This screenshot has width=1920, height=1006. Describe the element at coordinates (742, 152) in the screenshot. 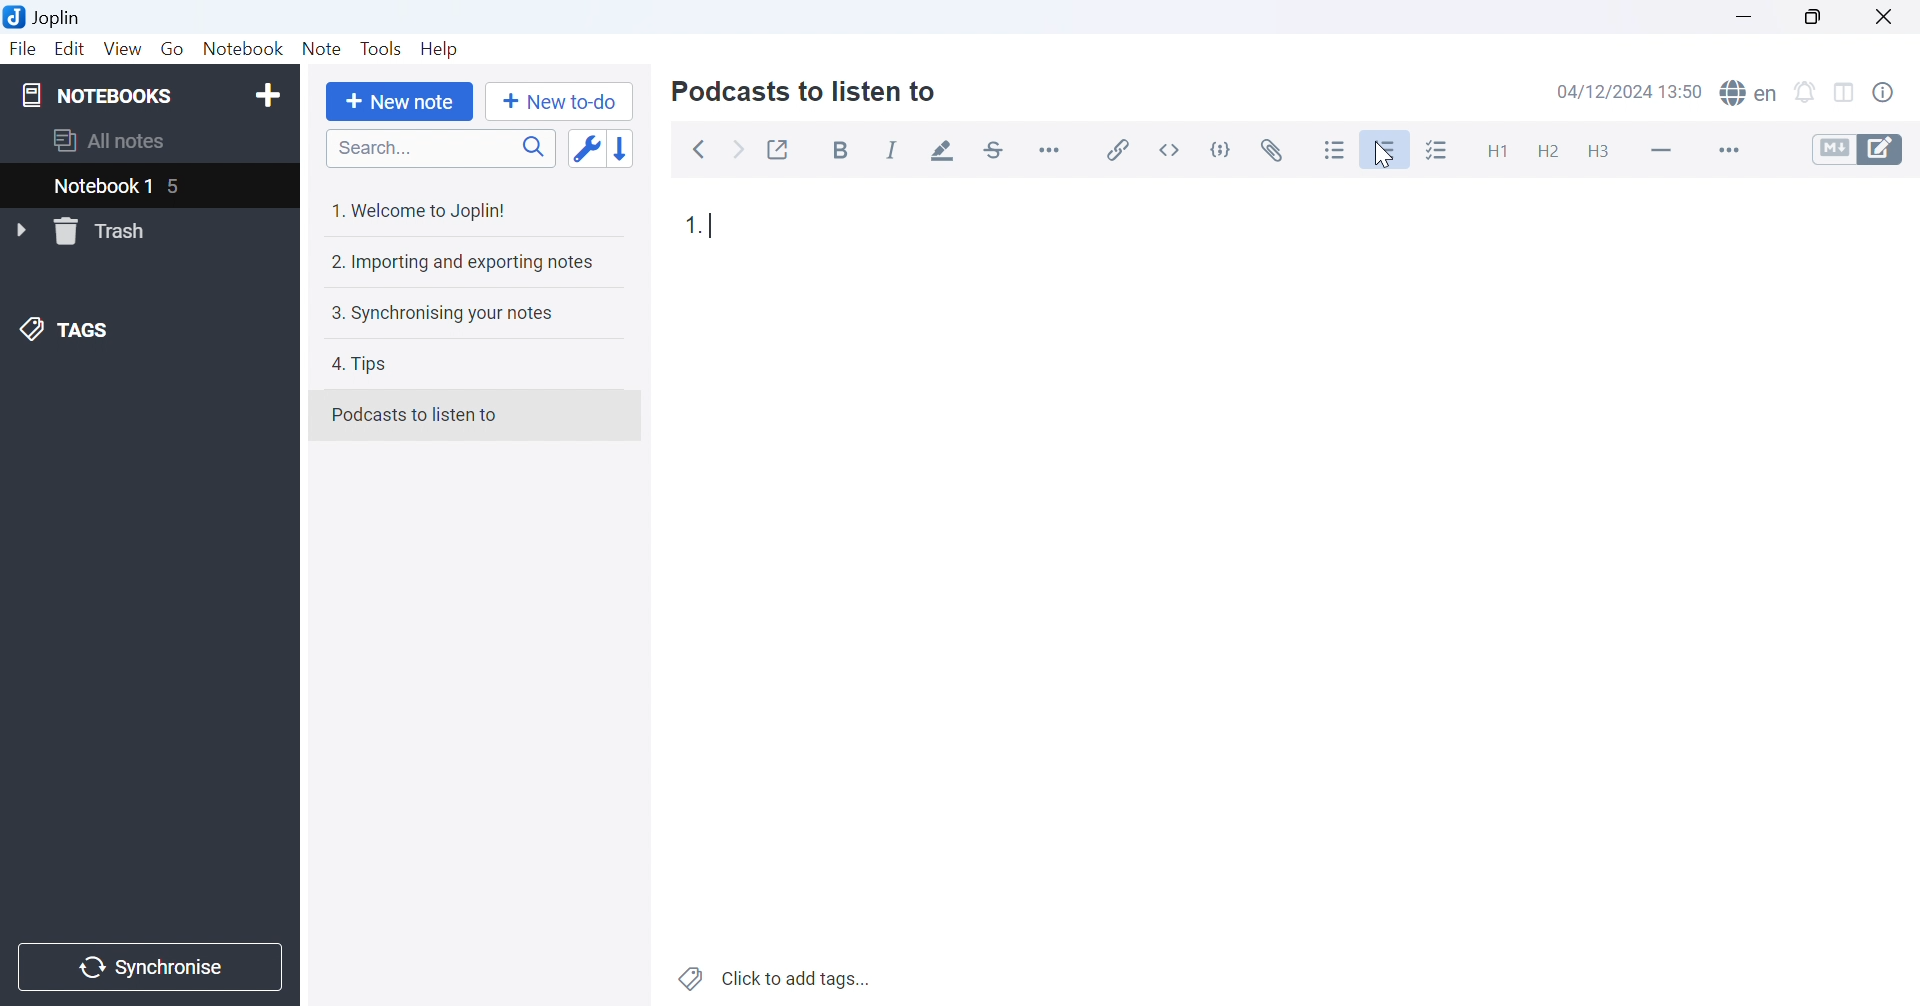

I see `Forward` at that location.